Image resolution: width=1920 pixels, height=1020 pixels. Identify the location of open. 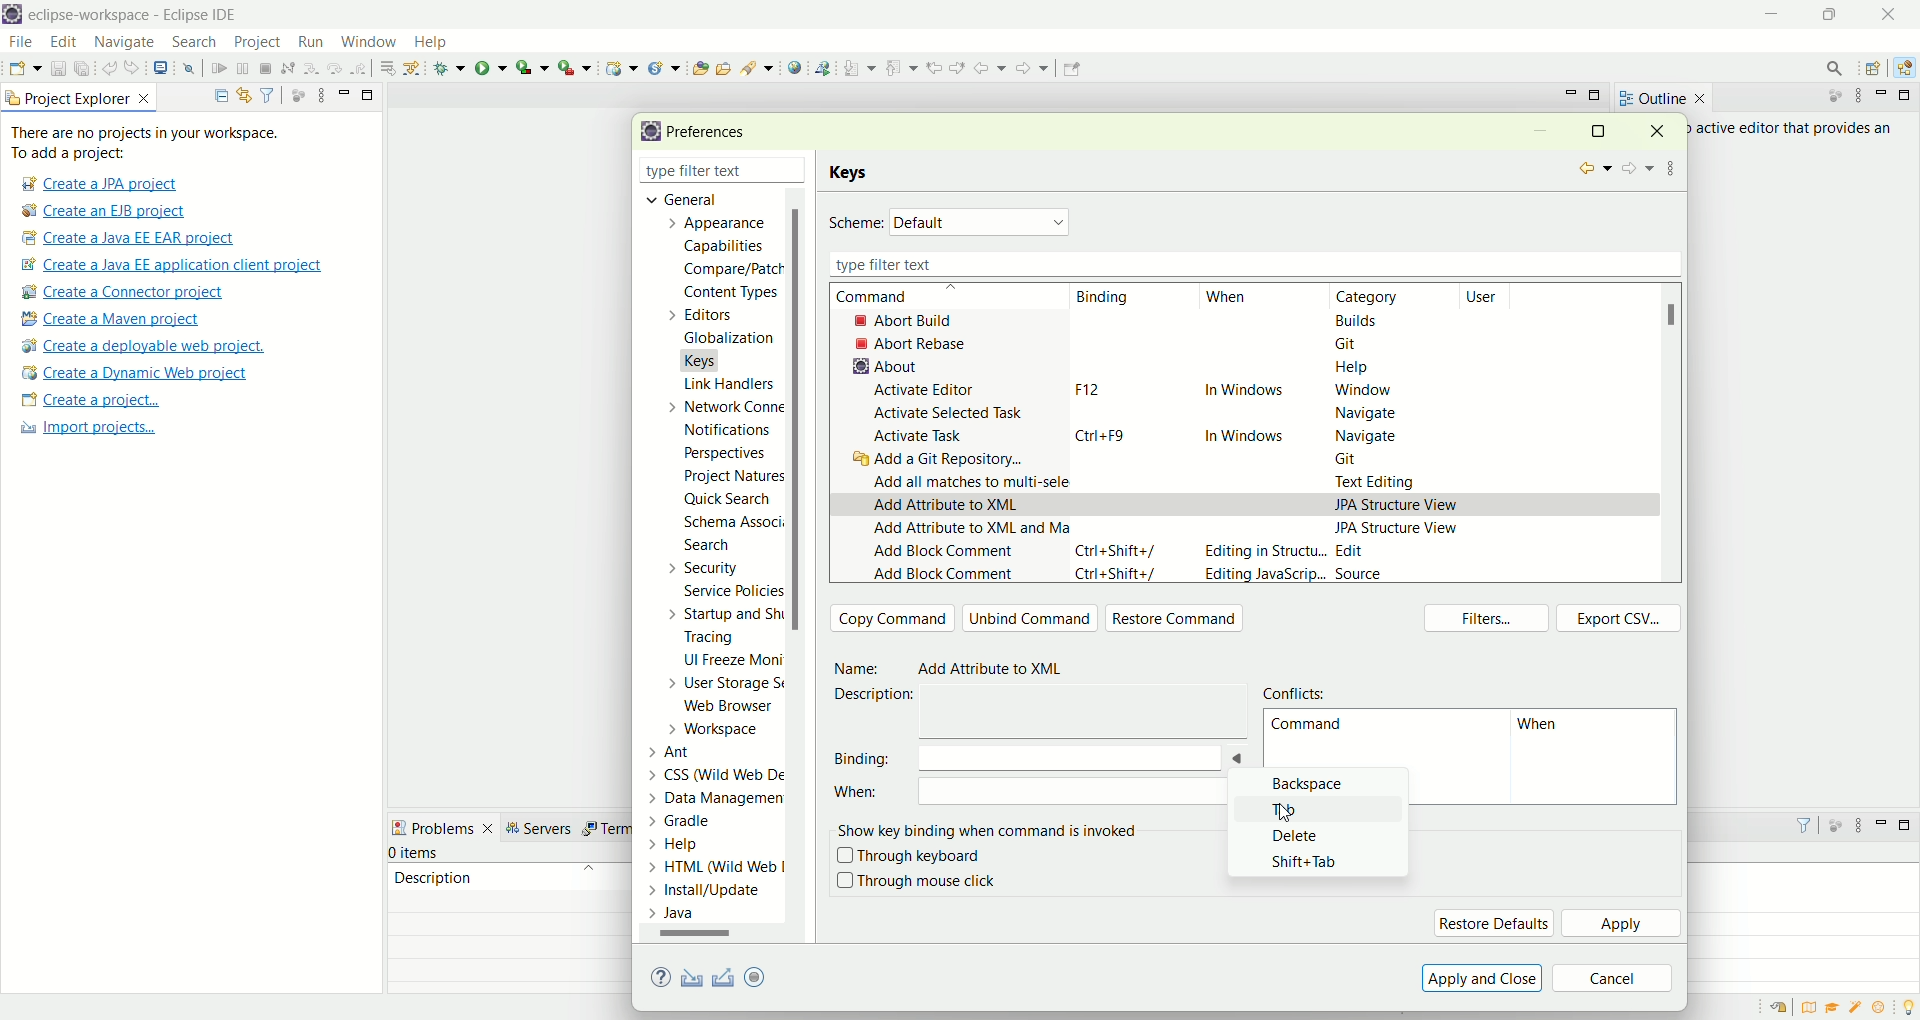
(25, 71).